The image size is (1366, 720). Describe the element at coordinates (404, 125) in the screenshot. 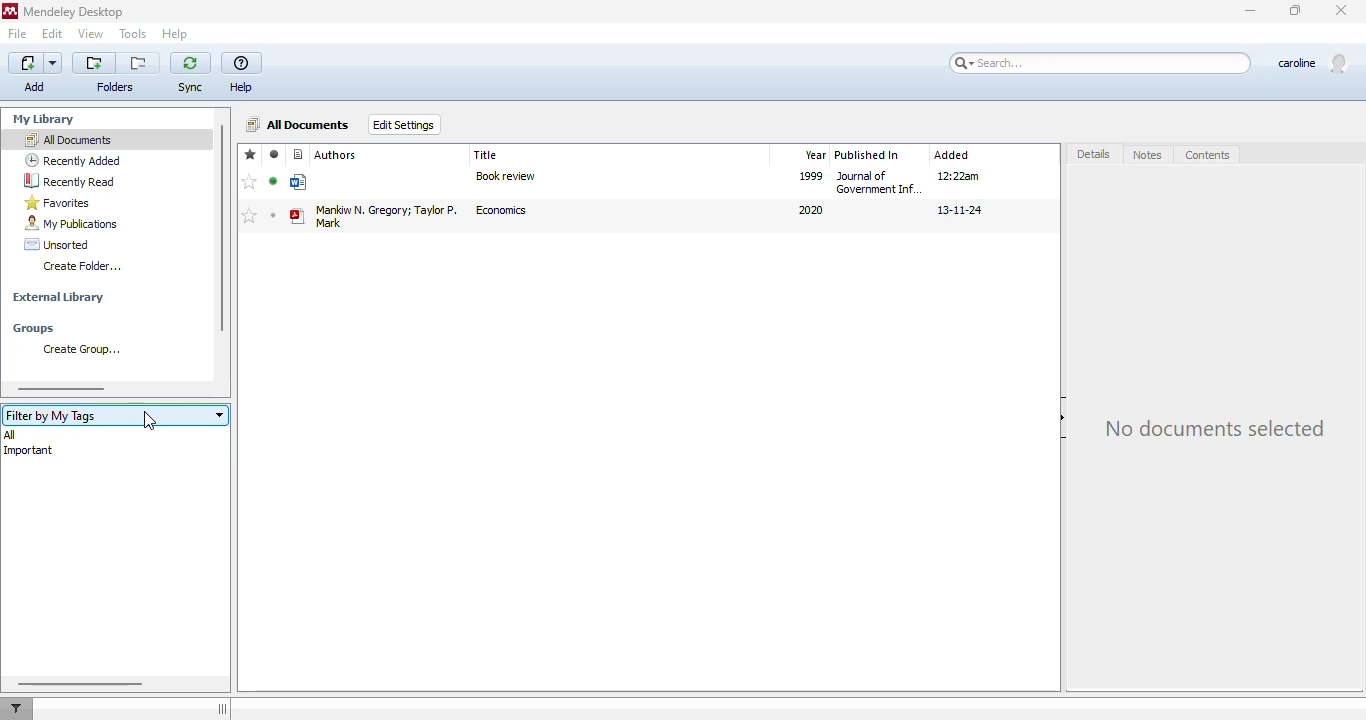

I see `edit settings` at that location.